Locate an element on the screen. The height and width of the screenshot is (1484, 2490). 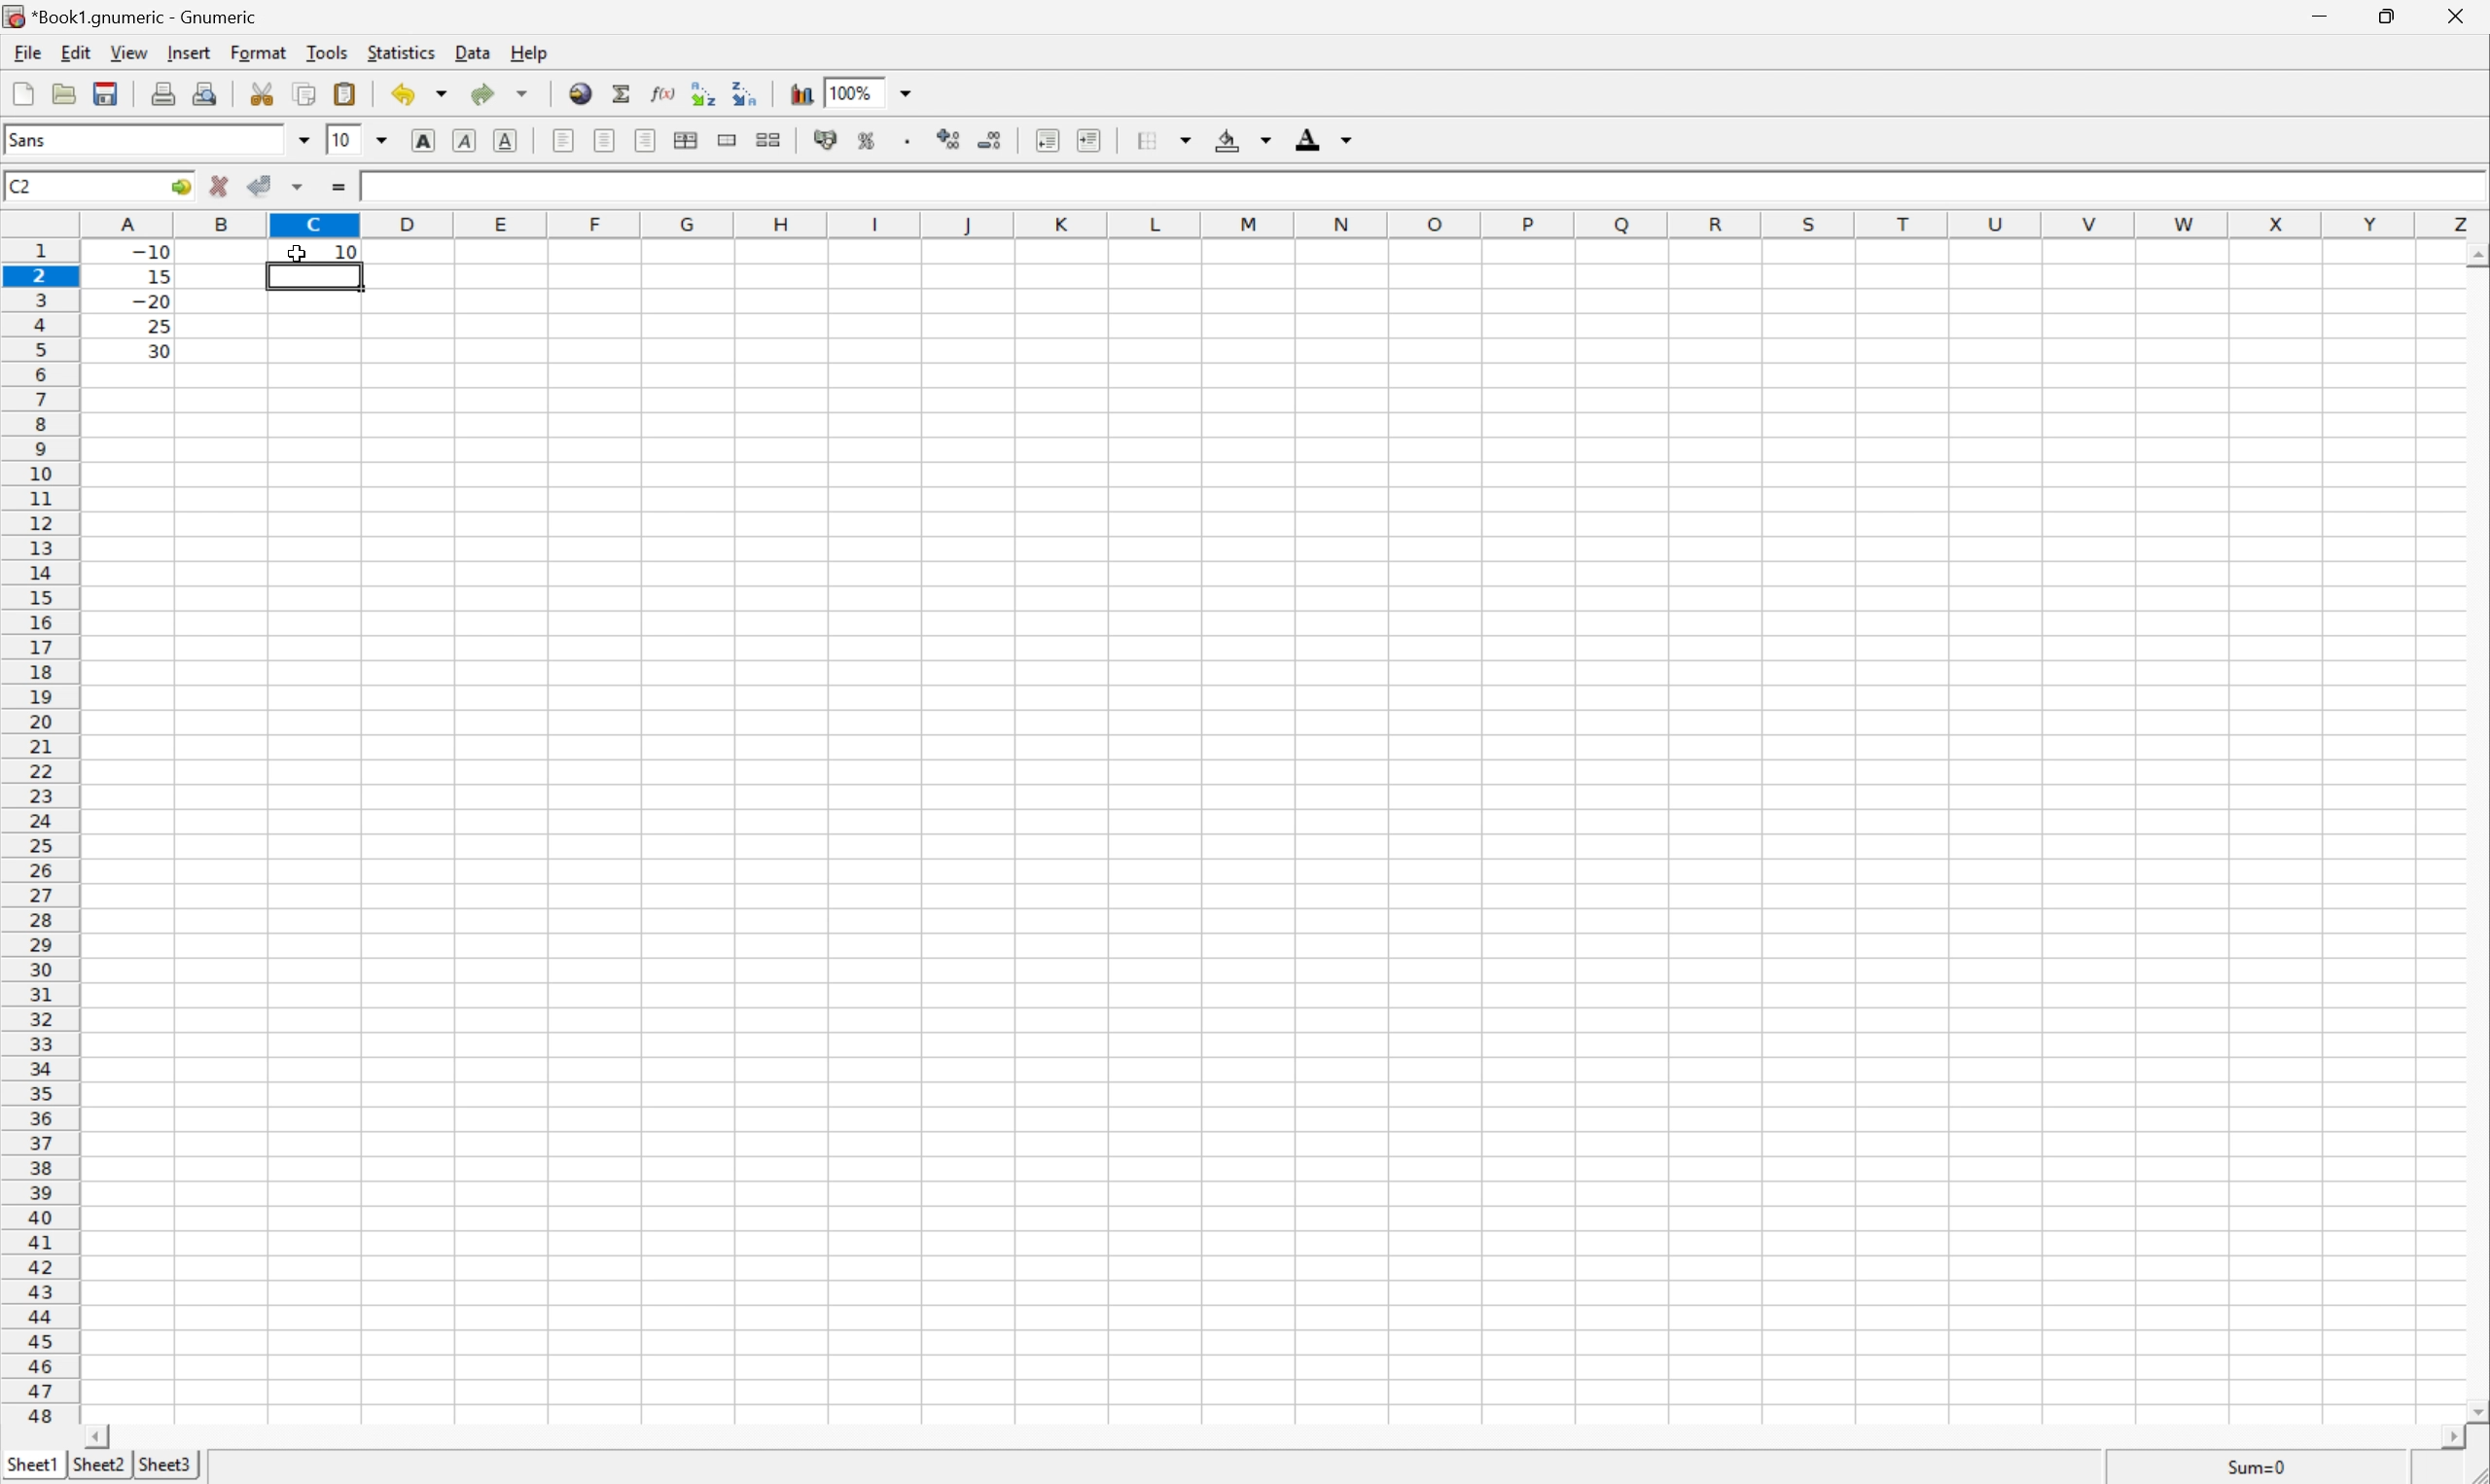
Print preview is located at coordinates (209, 91).